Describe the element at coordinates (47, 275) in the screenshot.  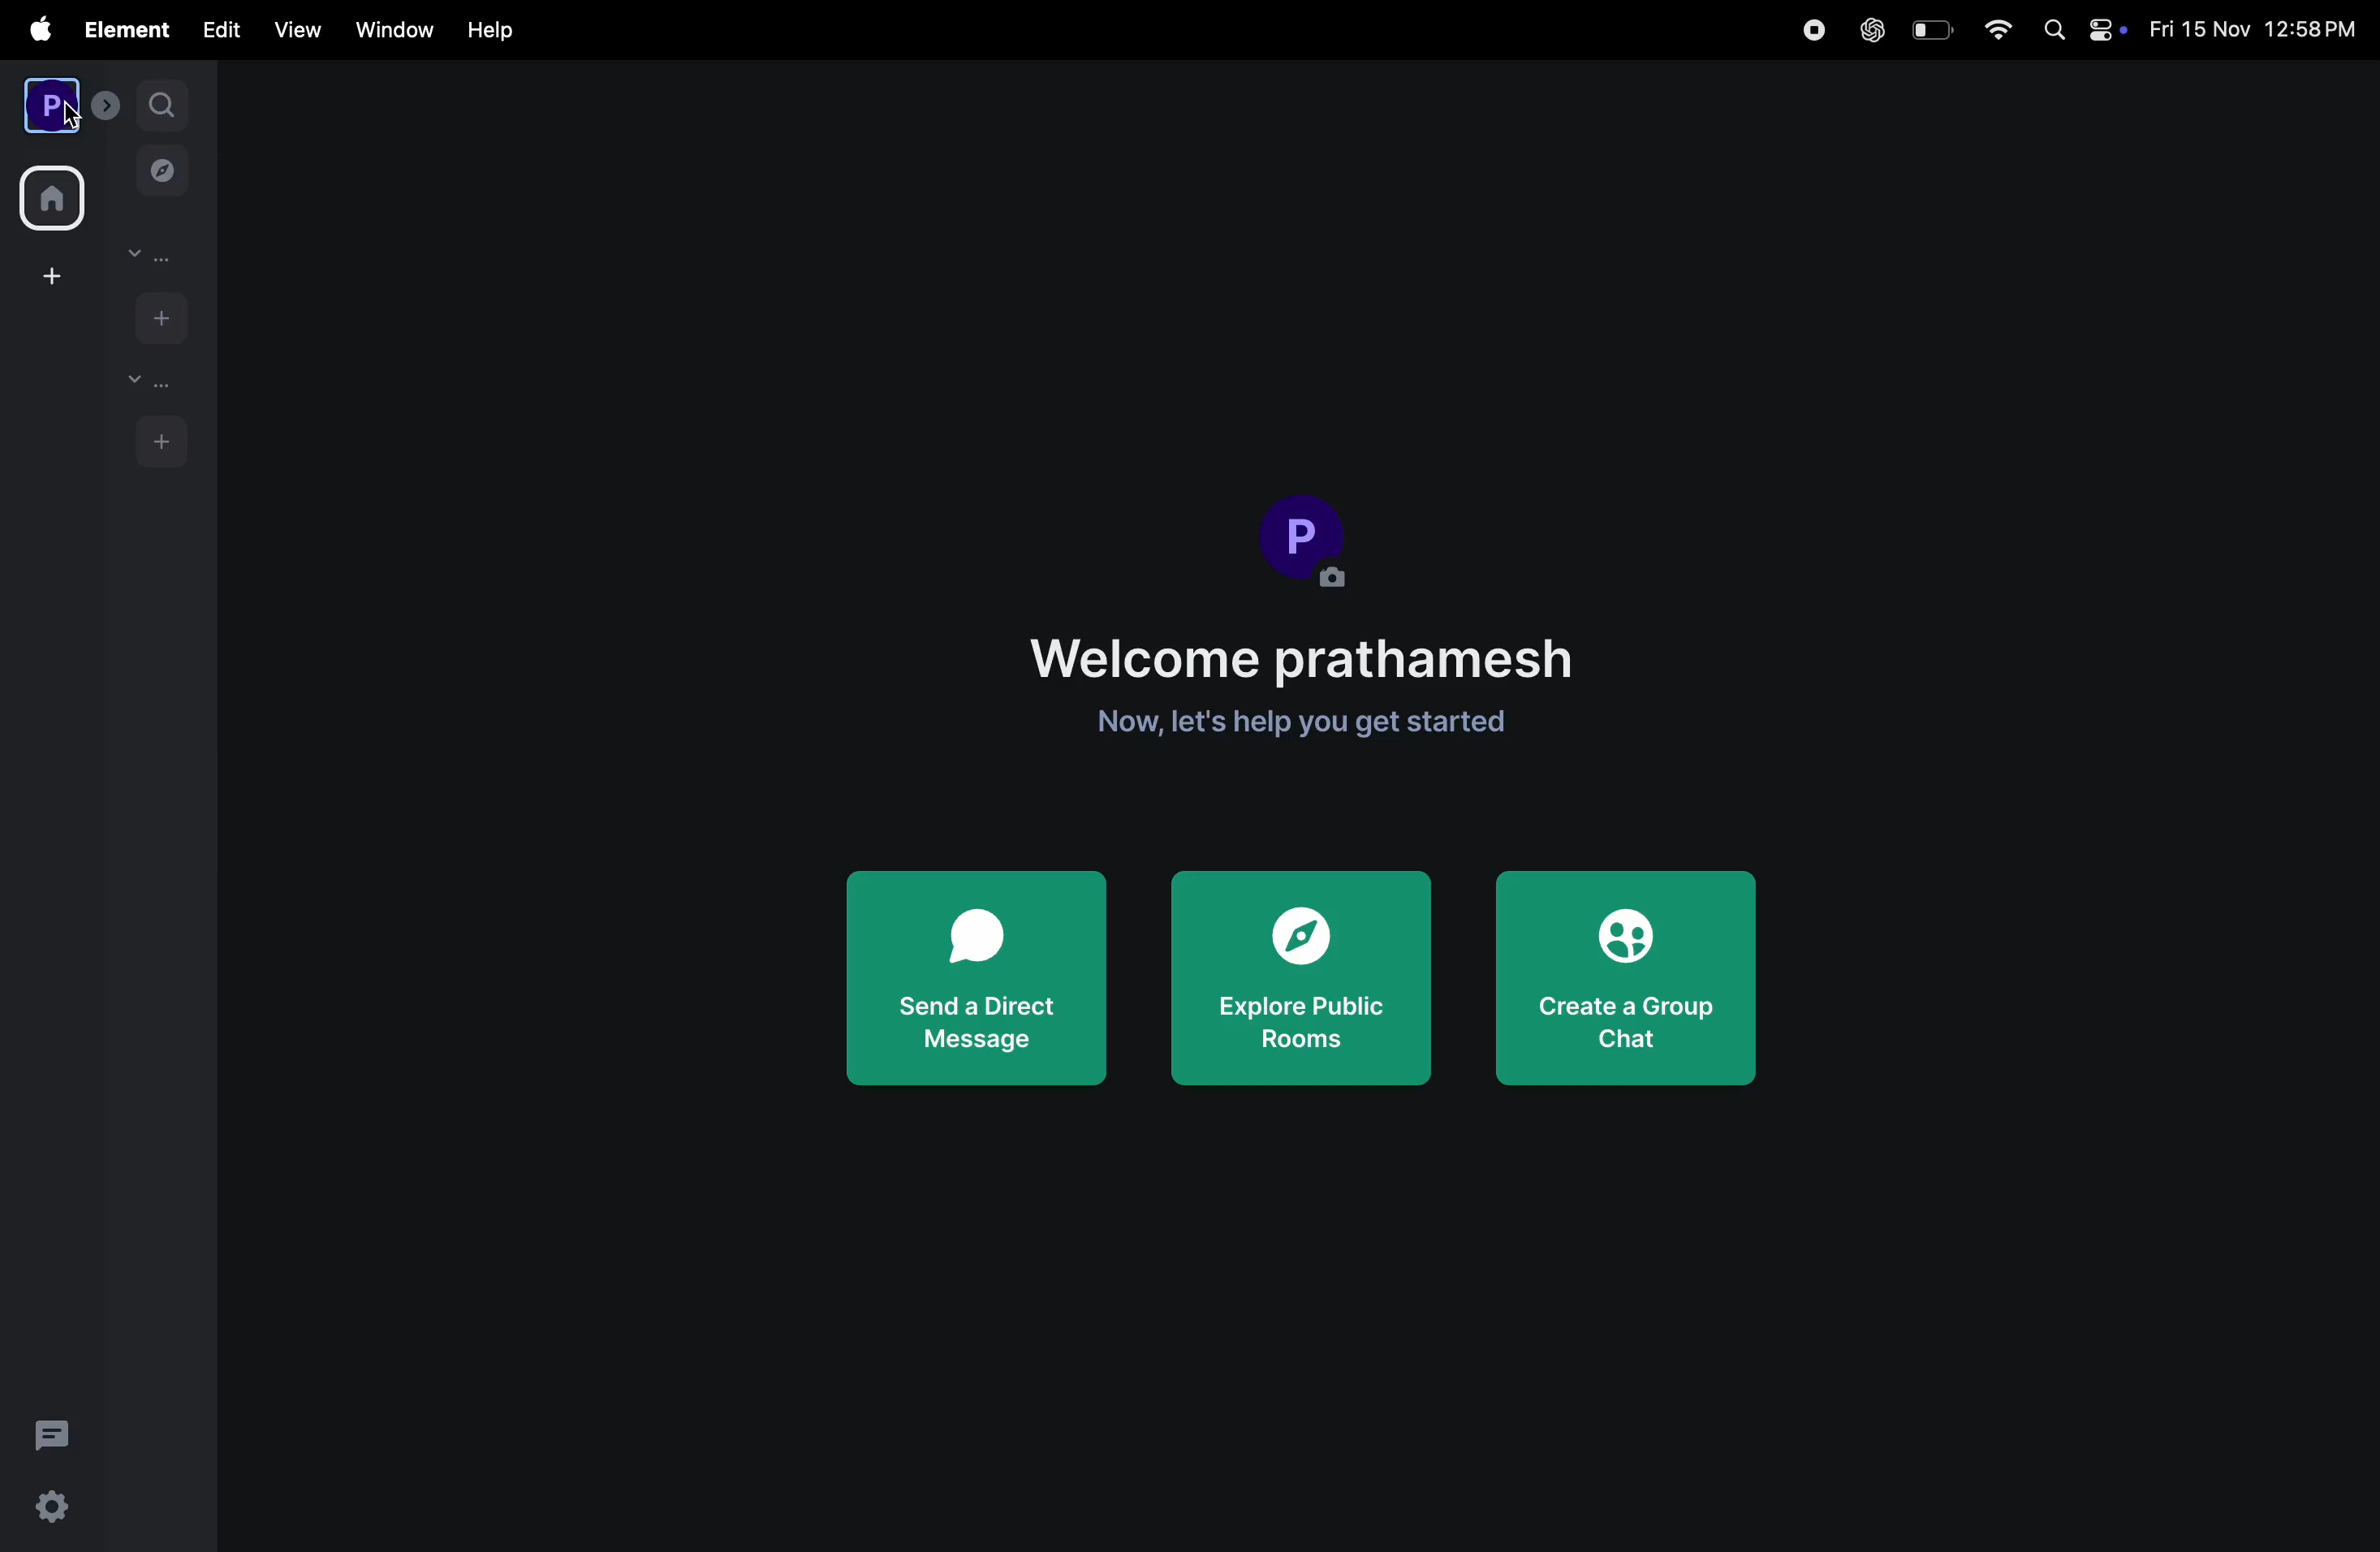
I see `add` at that location.